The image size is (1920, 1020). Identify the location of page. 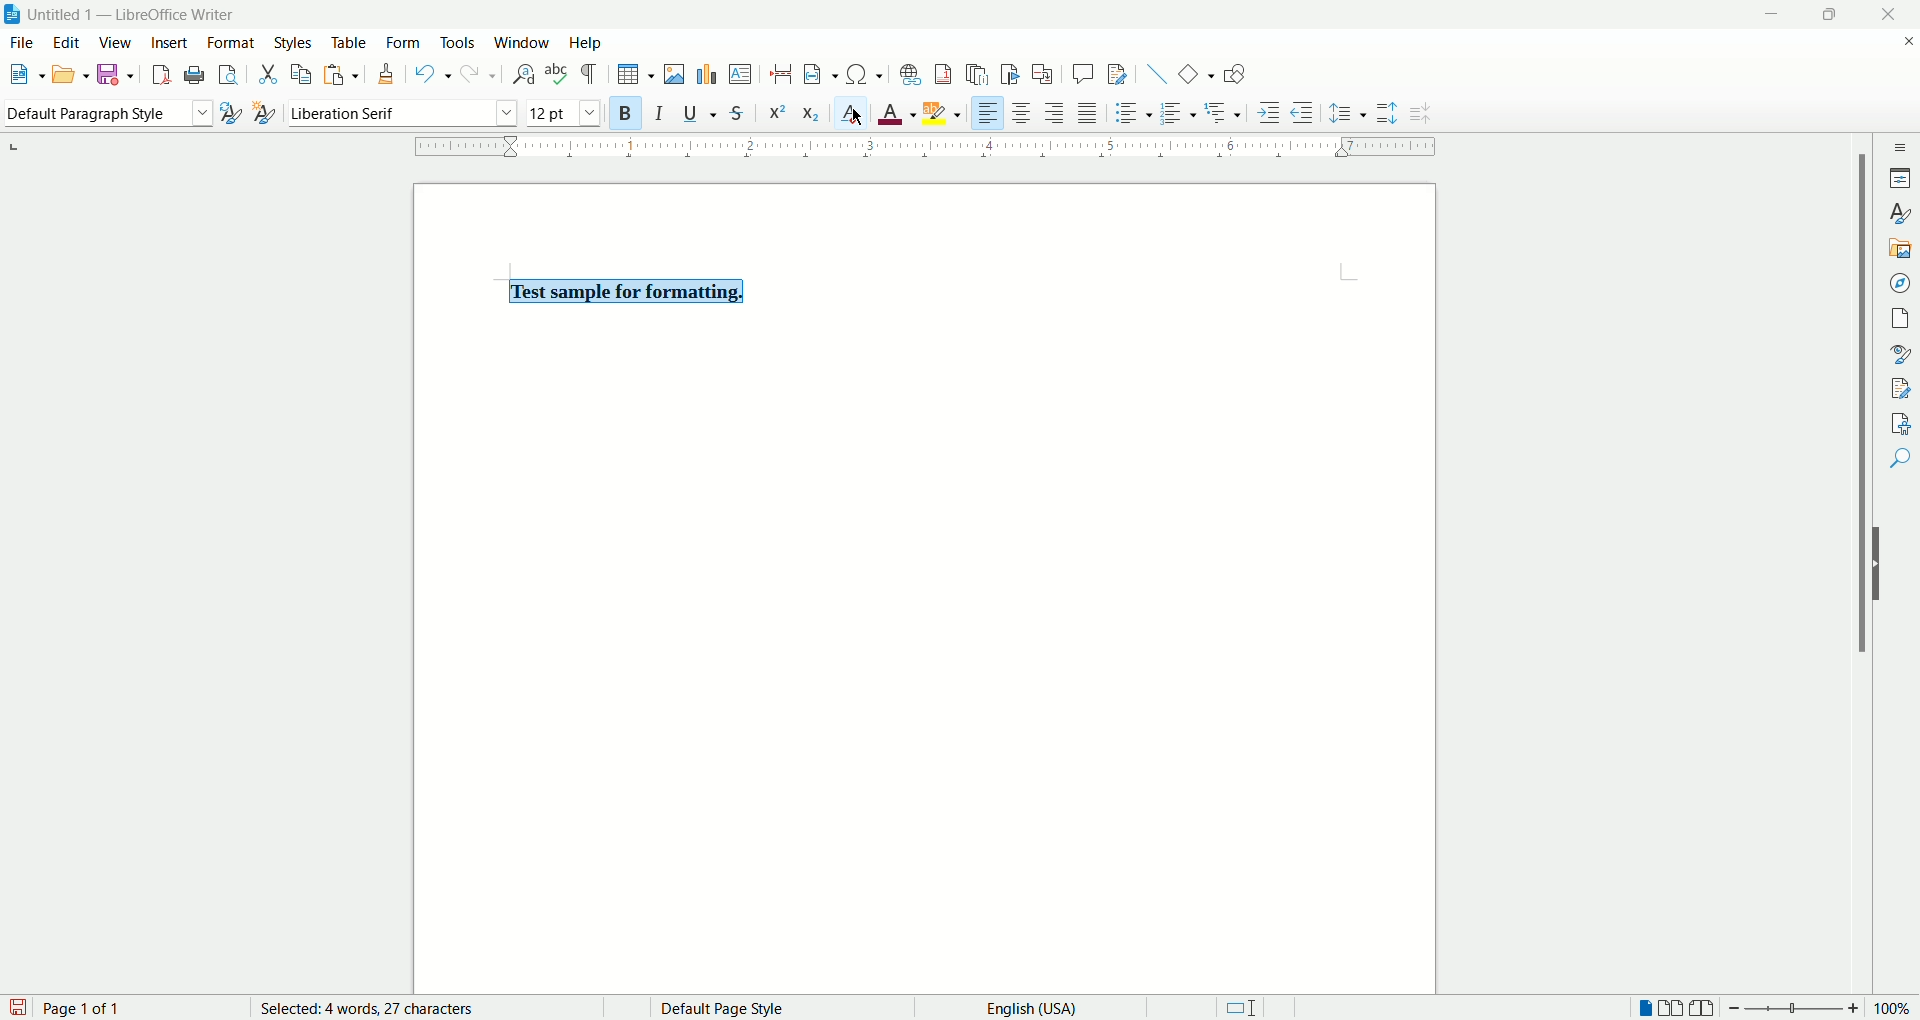
(919, 581).